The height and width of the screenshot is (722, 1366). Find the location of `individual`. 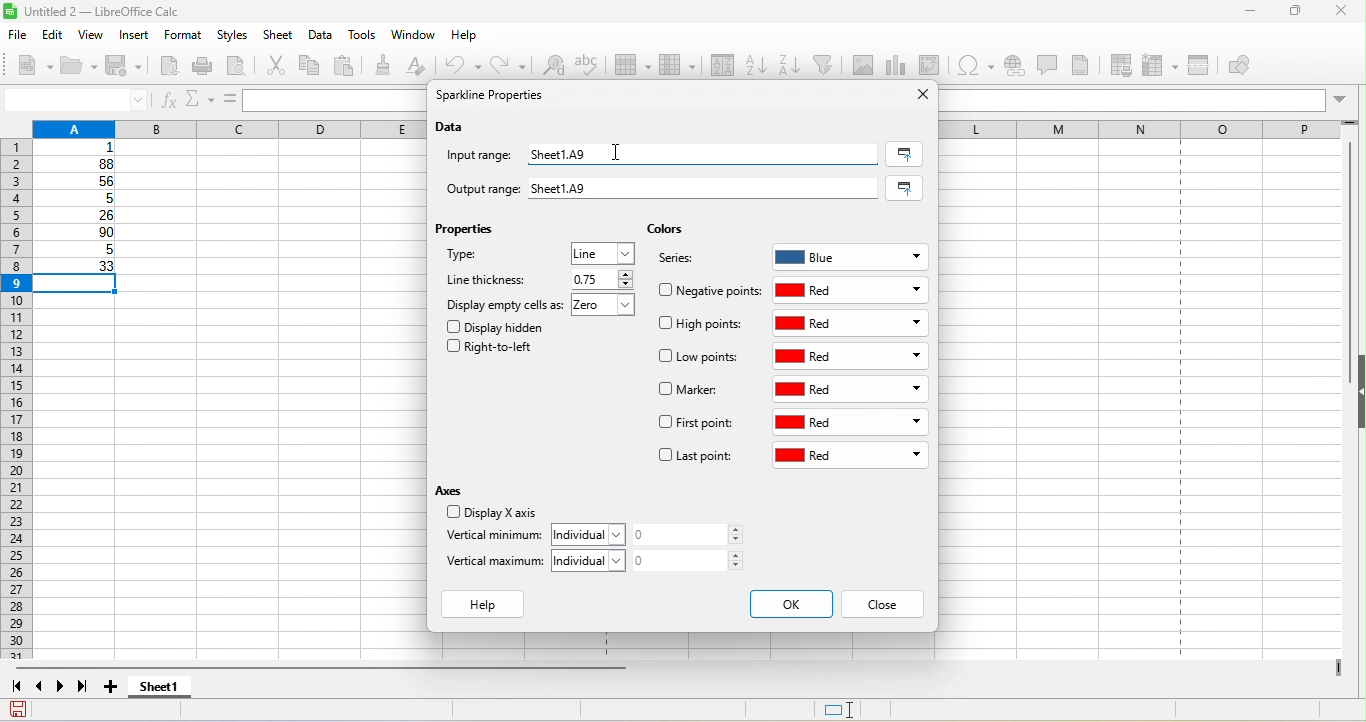

individual is located at coordinates (594, 560).